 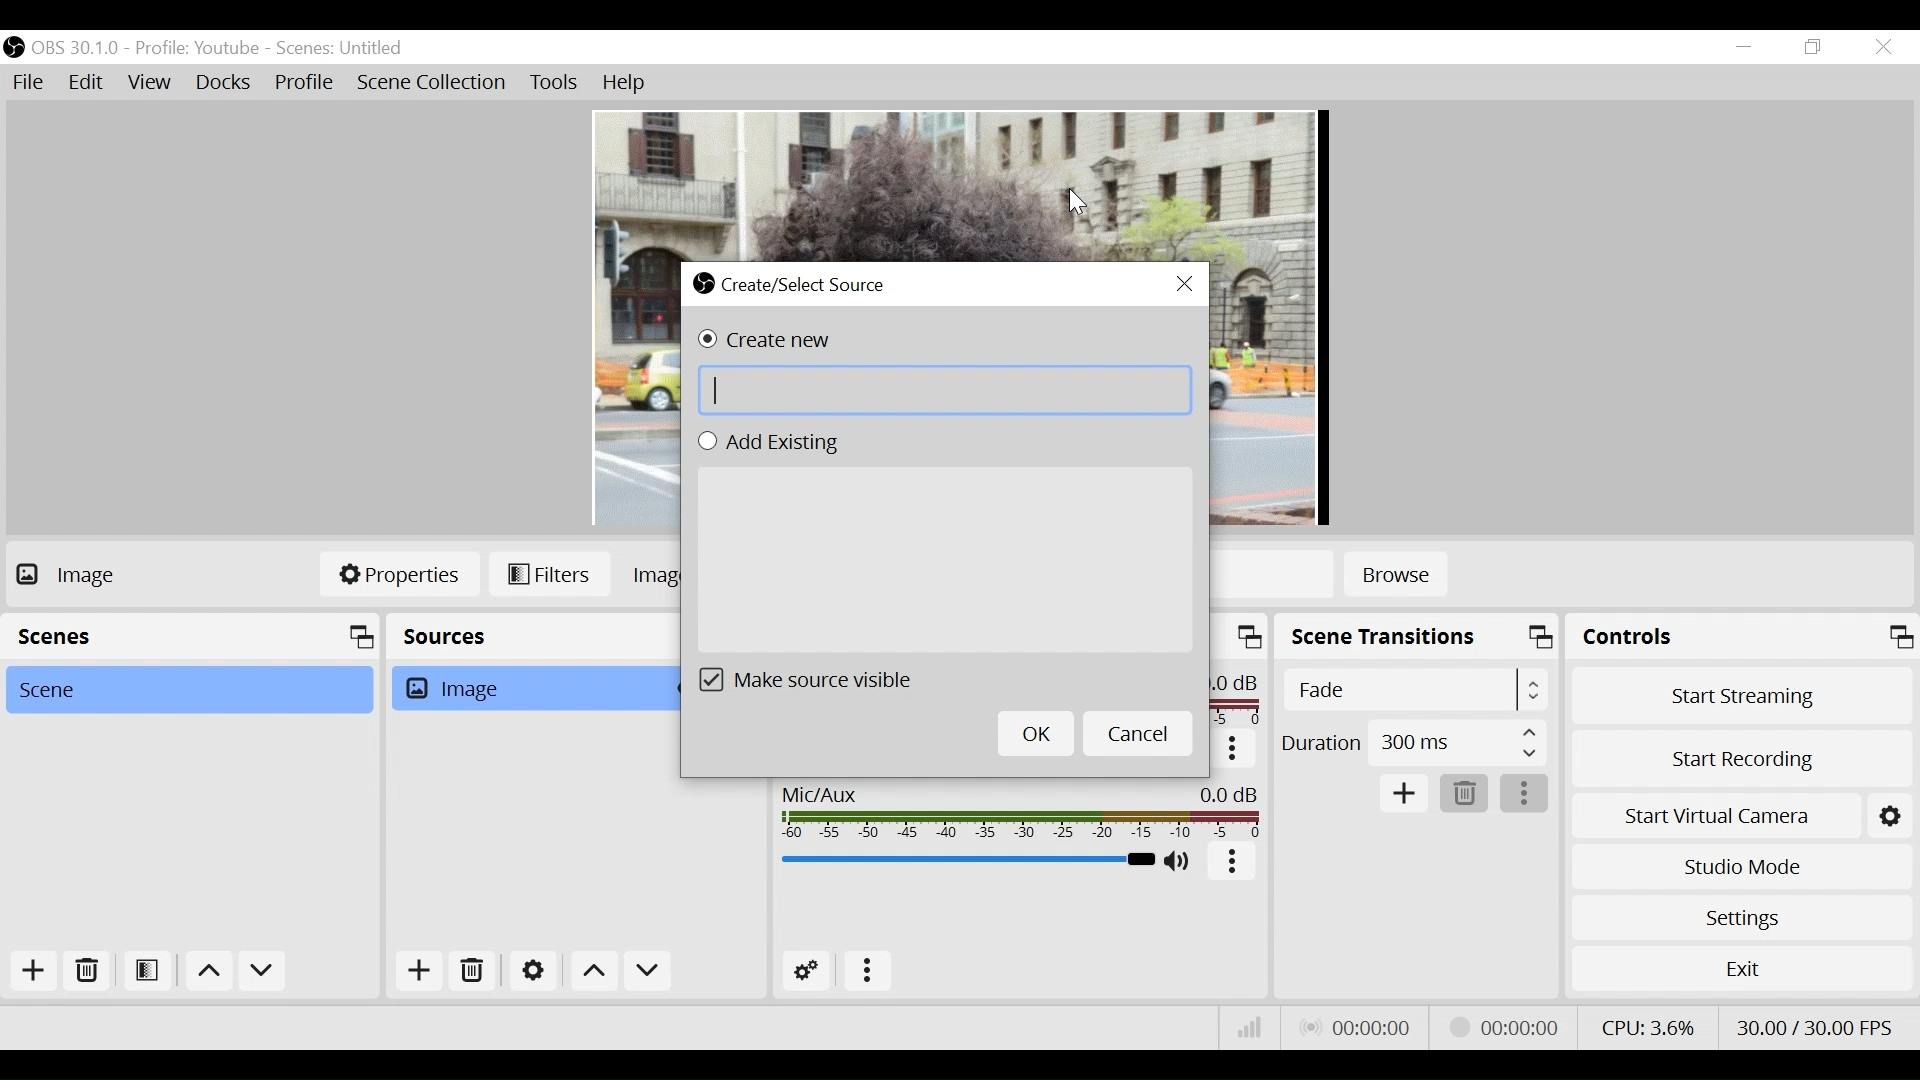 I want to click on Close, so click(x=1186, y=285).